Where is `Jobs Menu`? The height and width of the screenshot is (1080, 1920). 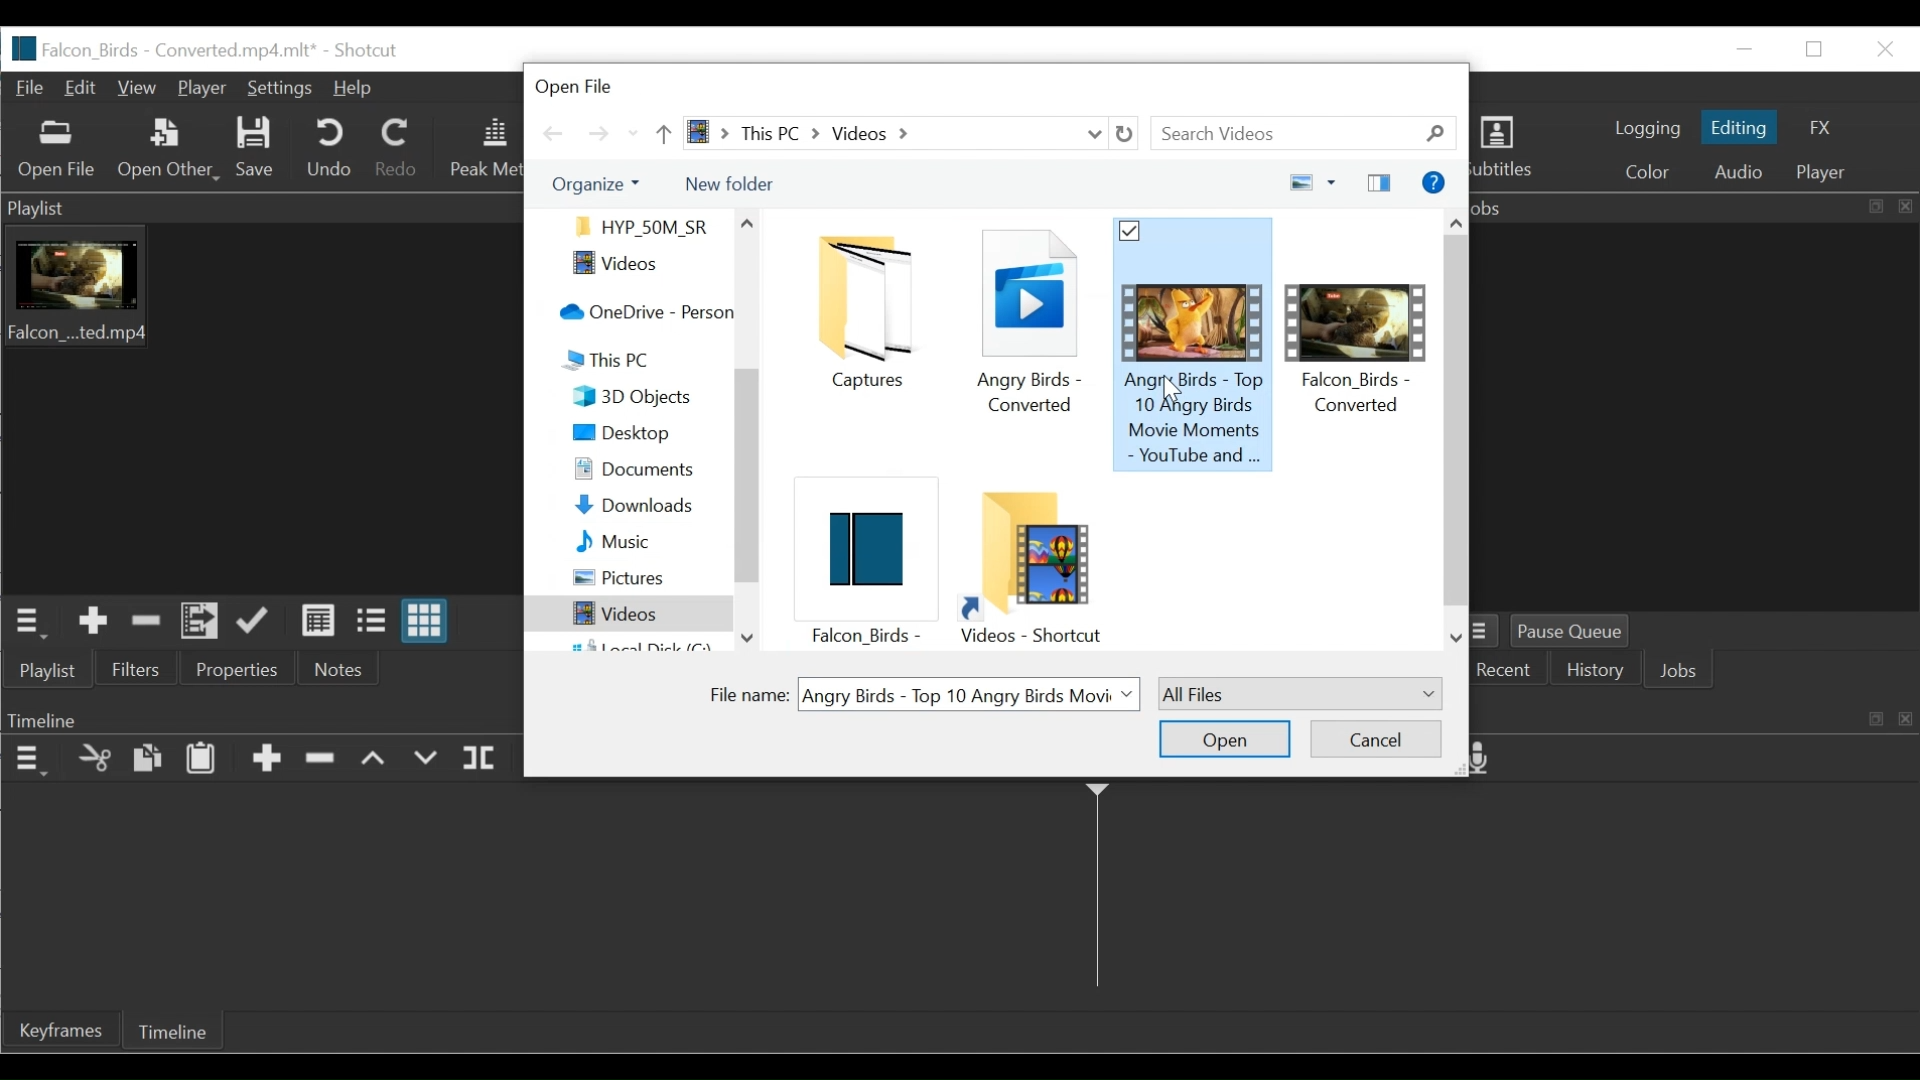 Jobs Menu is located at coordinates (1489, 632).